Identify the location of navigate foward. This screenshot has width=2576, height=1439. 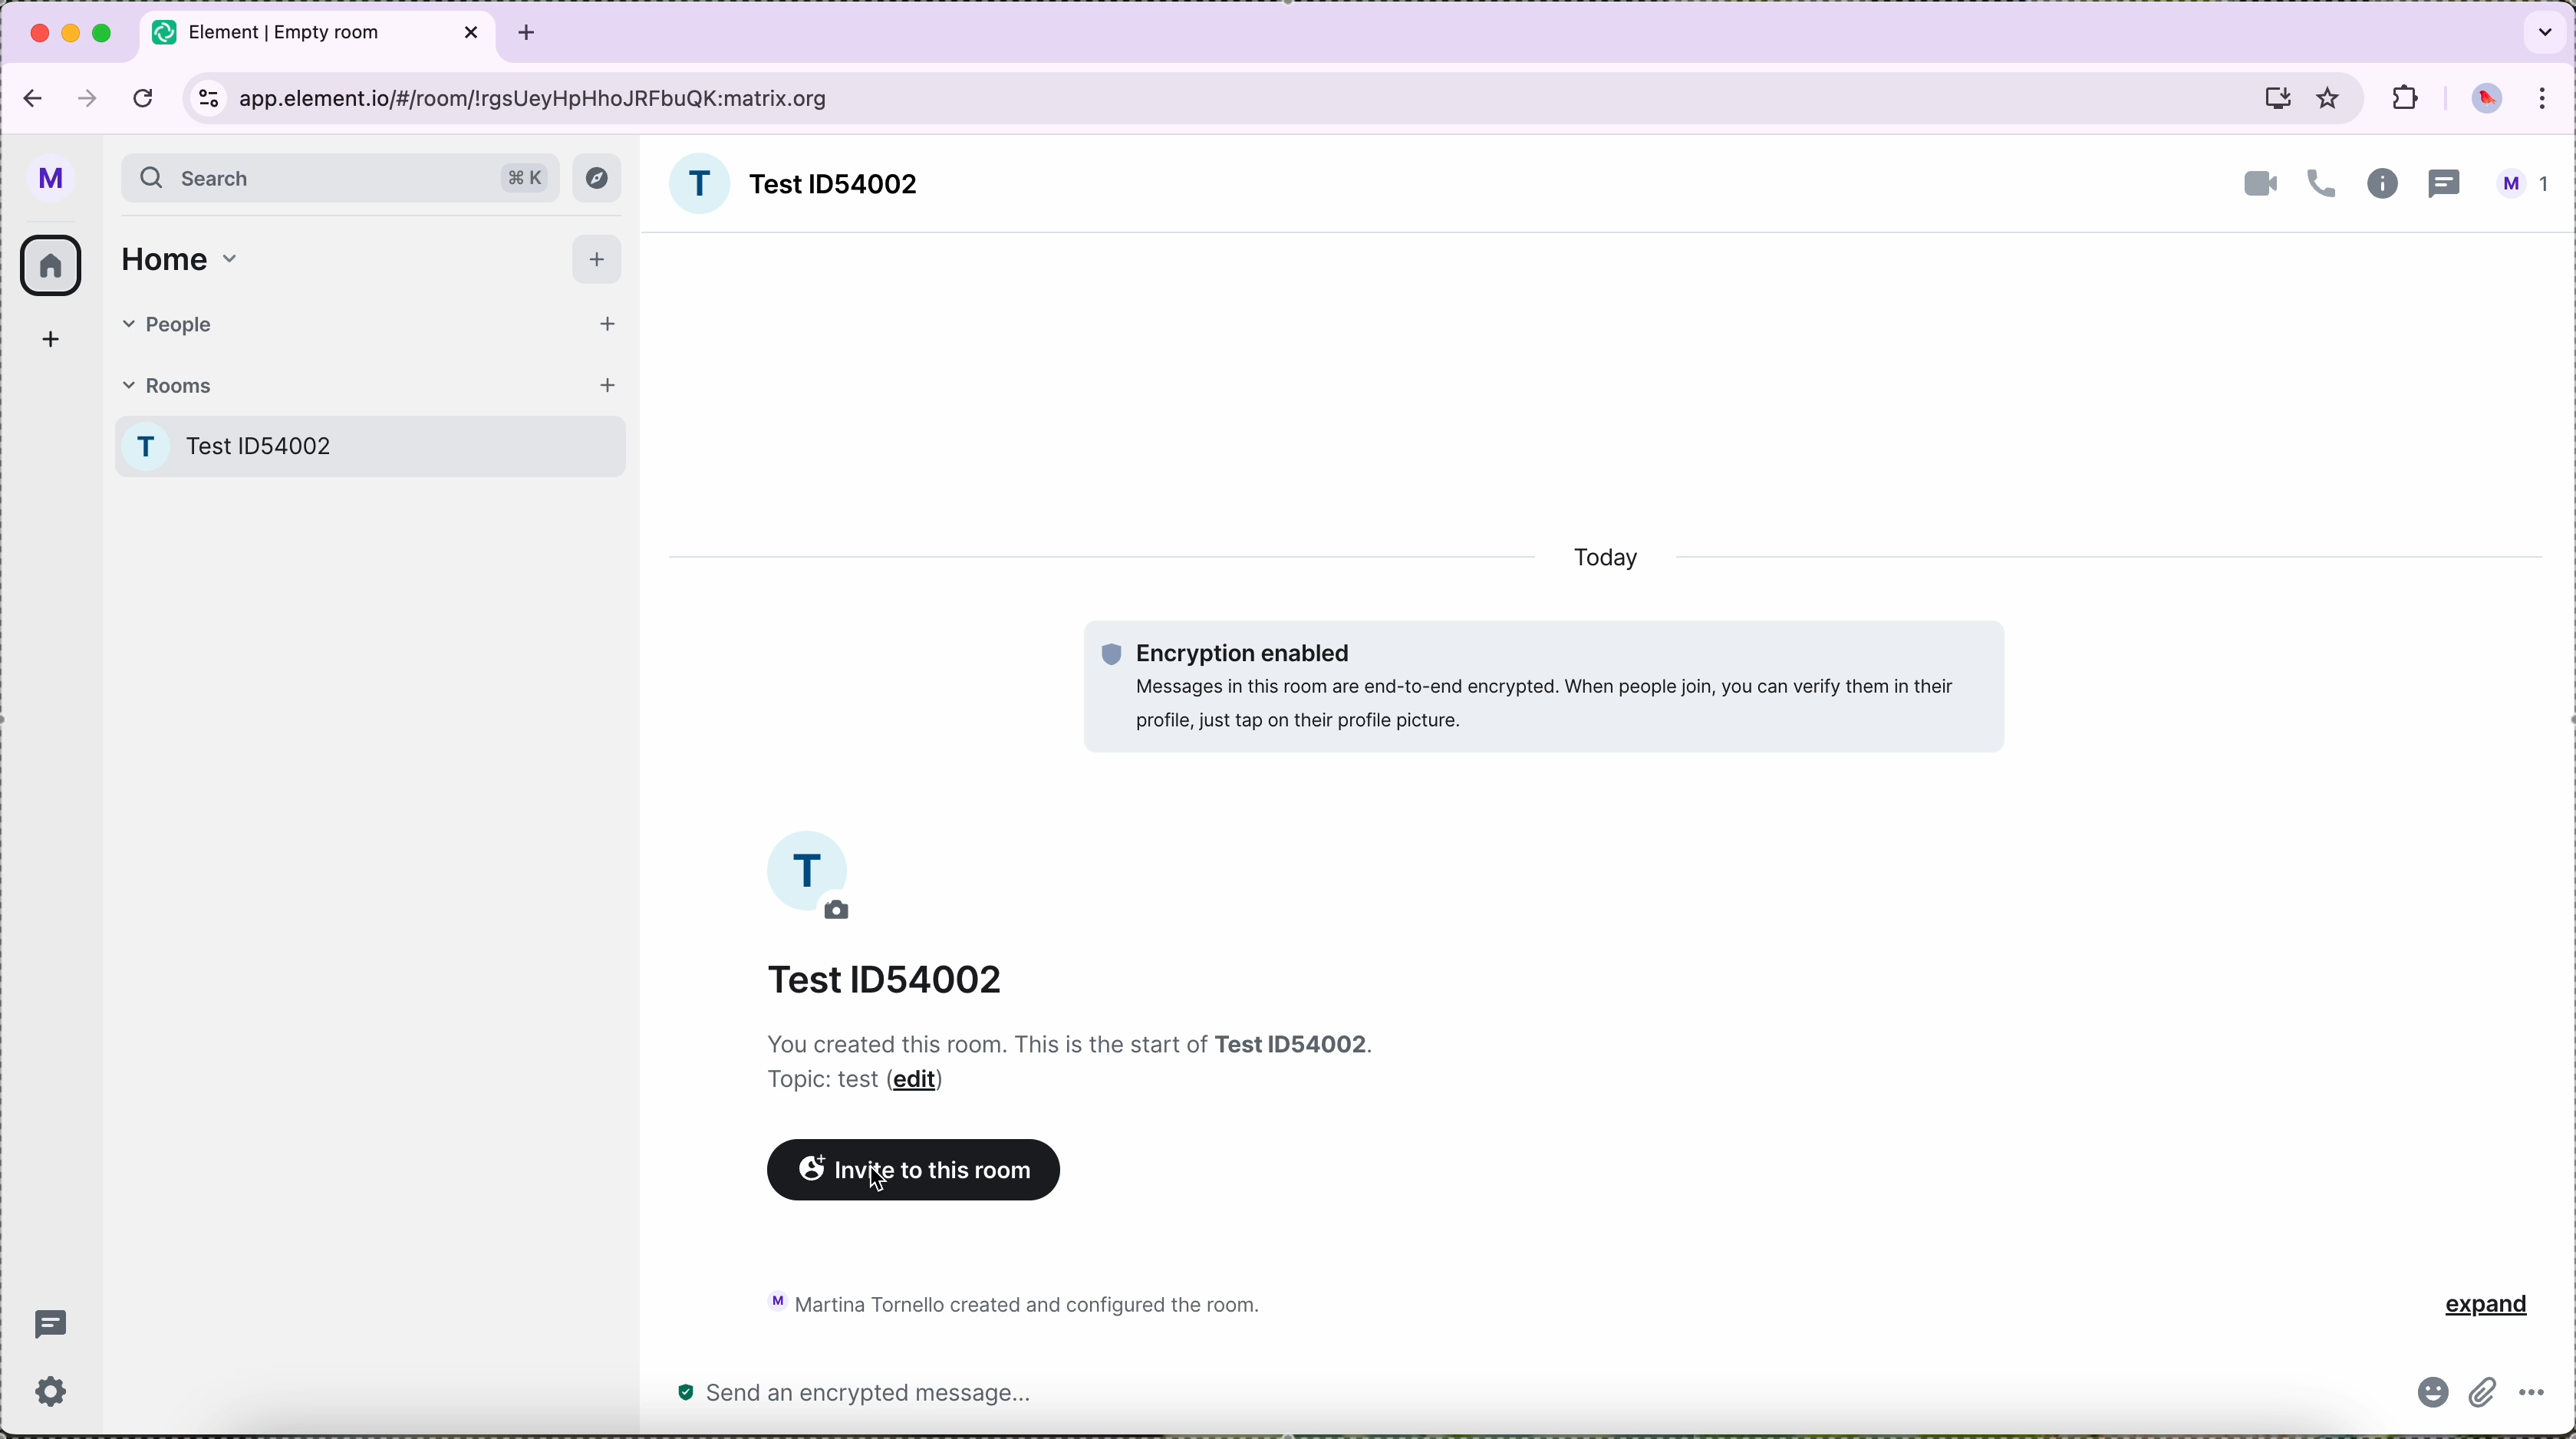
(85, 99).